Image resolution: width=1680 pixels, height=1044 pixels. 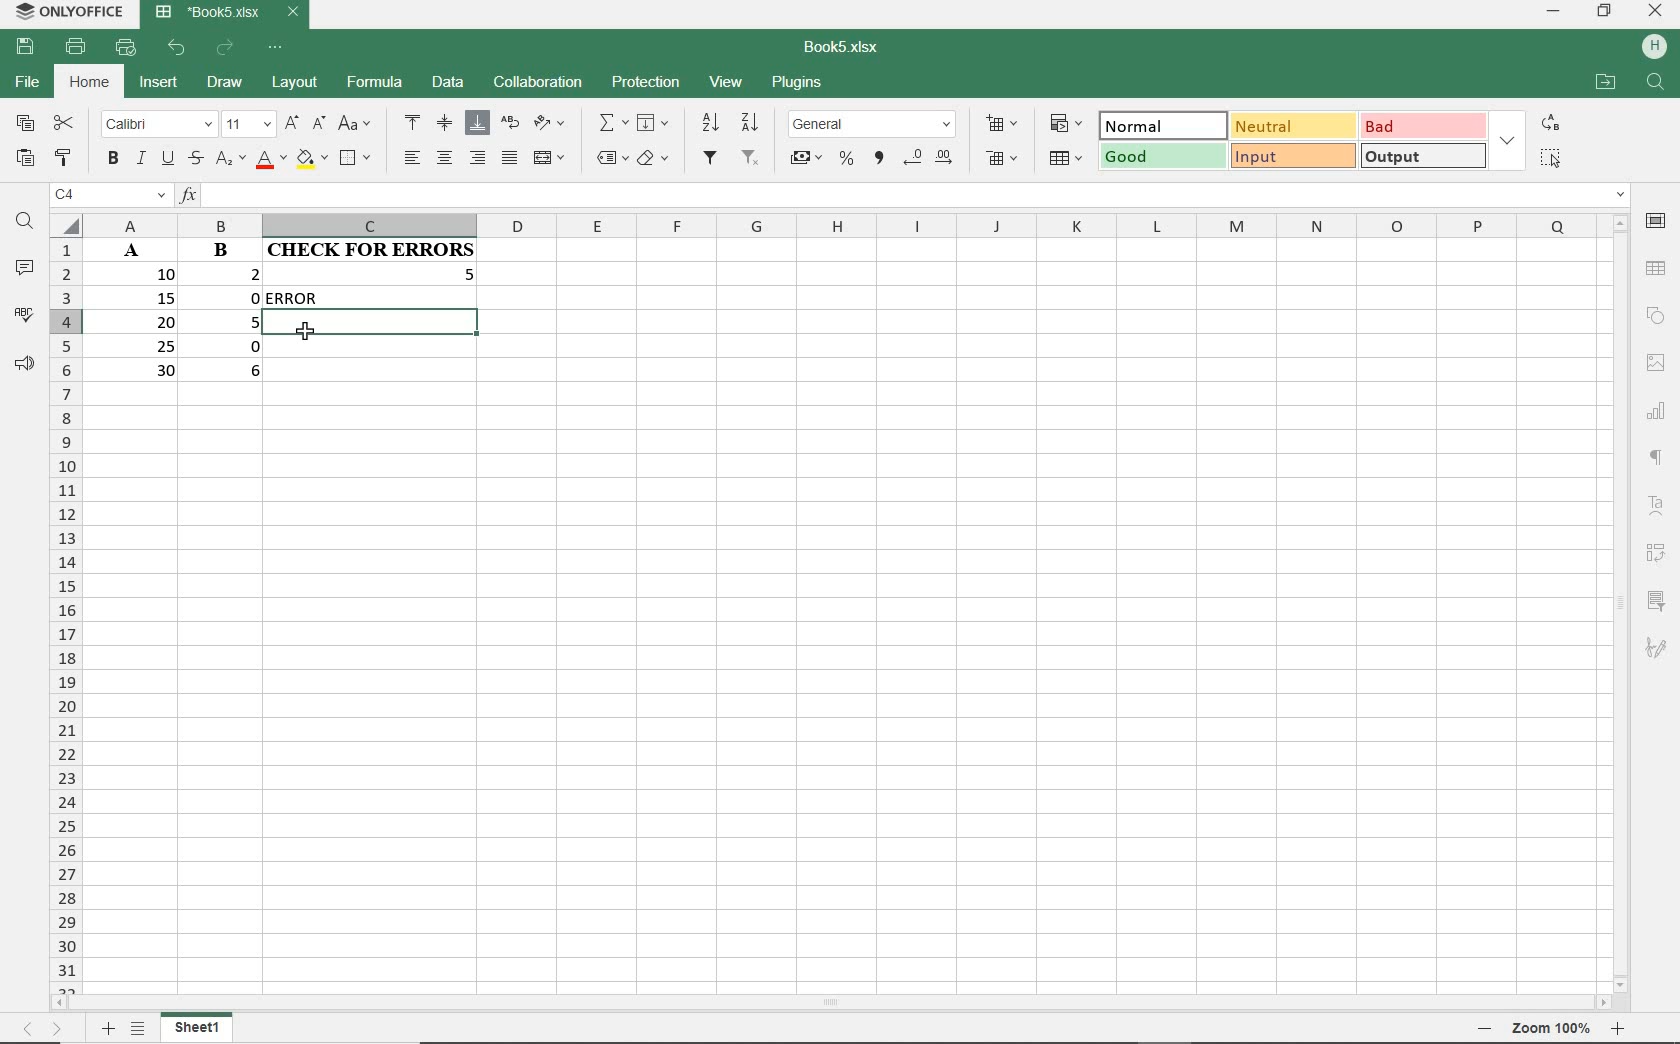 What do you see at coordinates (536, 84) in the screenshot?
I see `COLLABORATION` at bounding box center [536, 84].